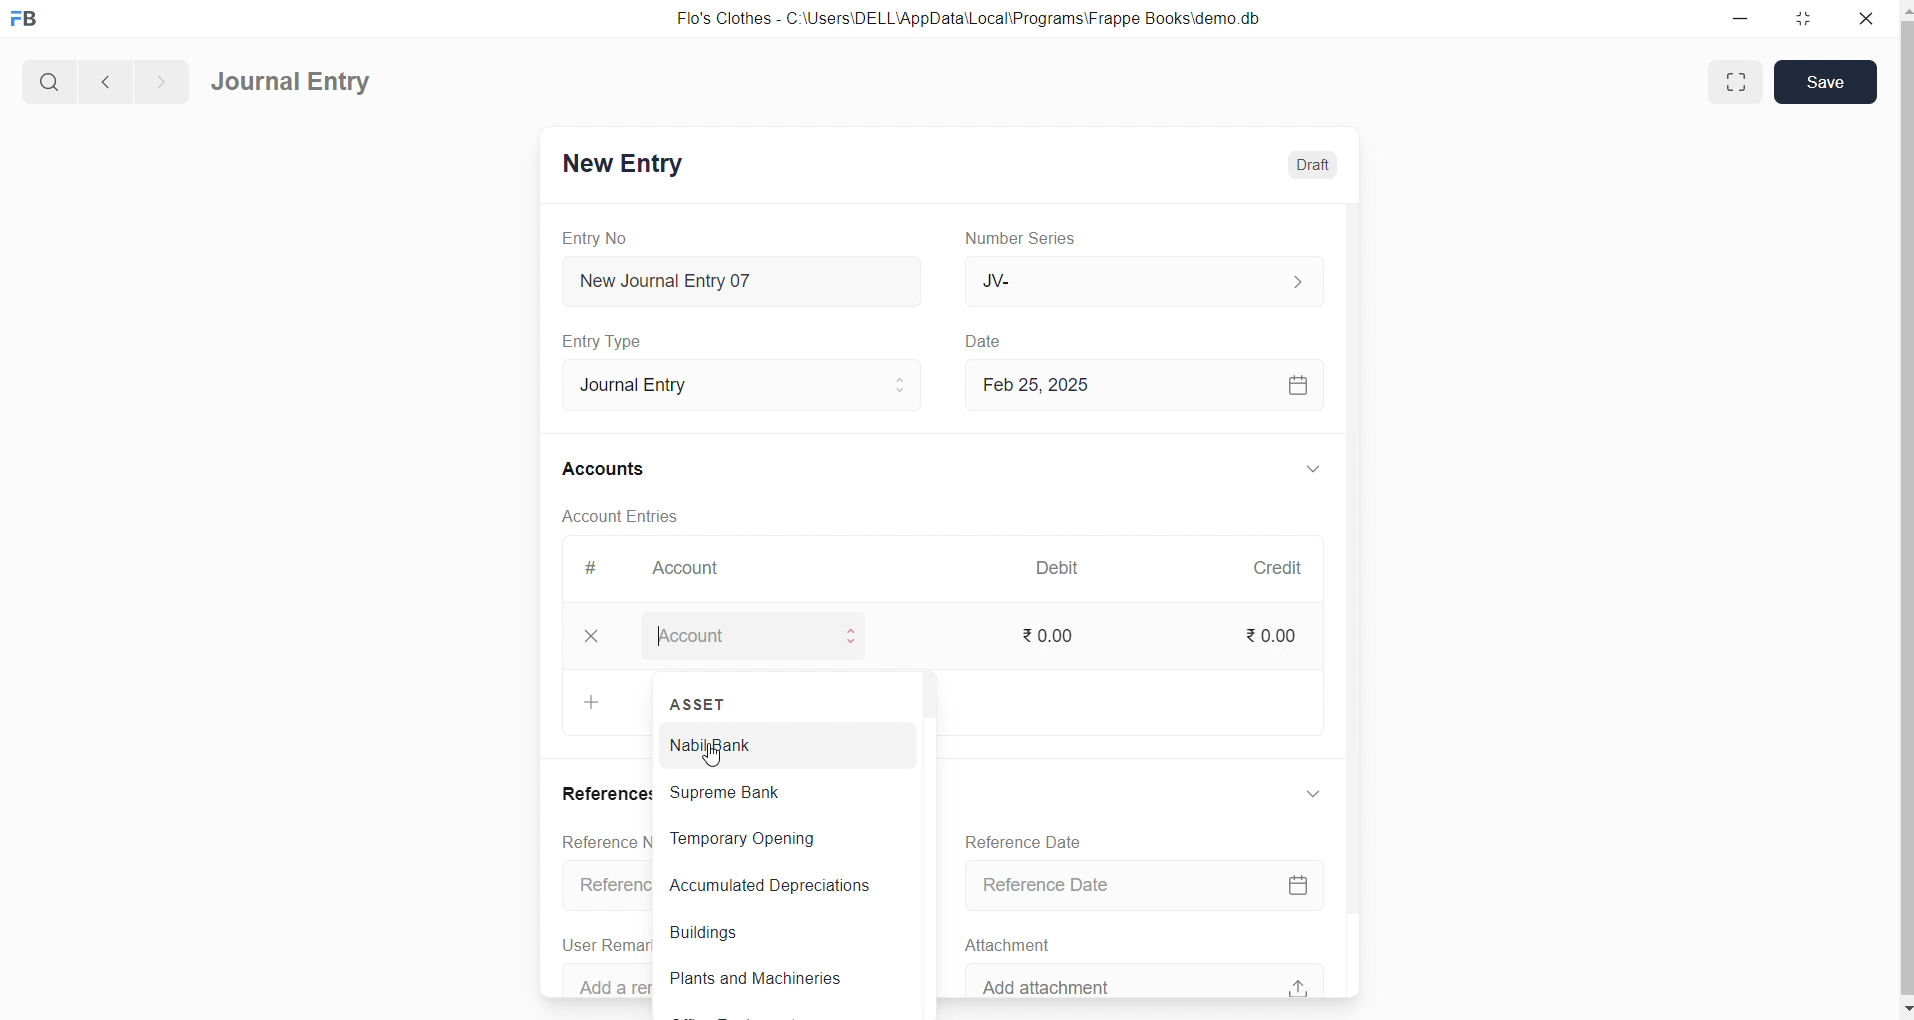 This screenshot has width=1914, height=1020. Describe the element at coordinates (1161, 883) in the screenshot. I see `Reference Date` at that location.